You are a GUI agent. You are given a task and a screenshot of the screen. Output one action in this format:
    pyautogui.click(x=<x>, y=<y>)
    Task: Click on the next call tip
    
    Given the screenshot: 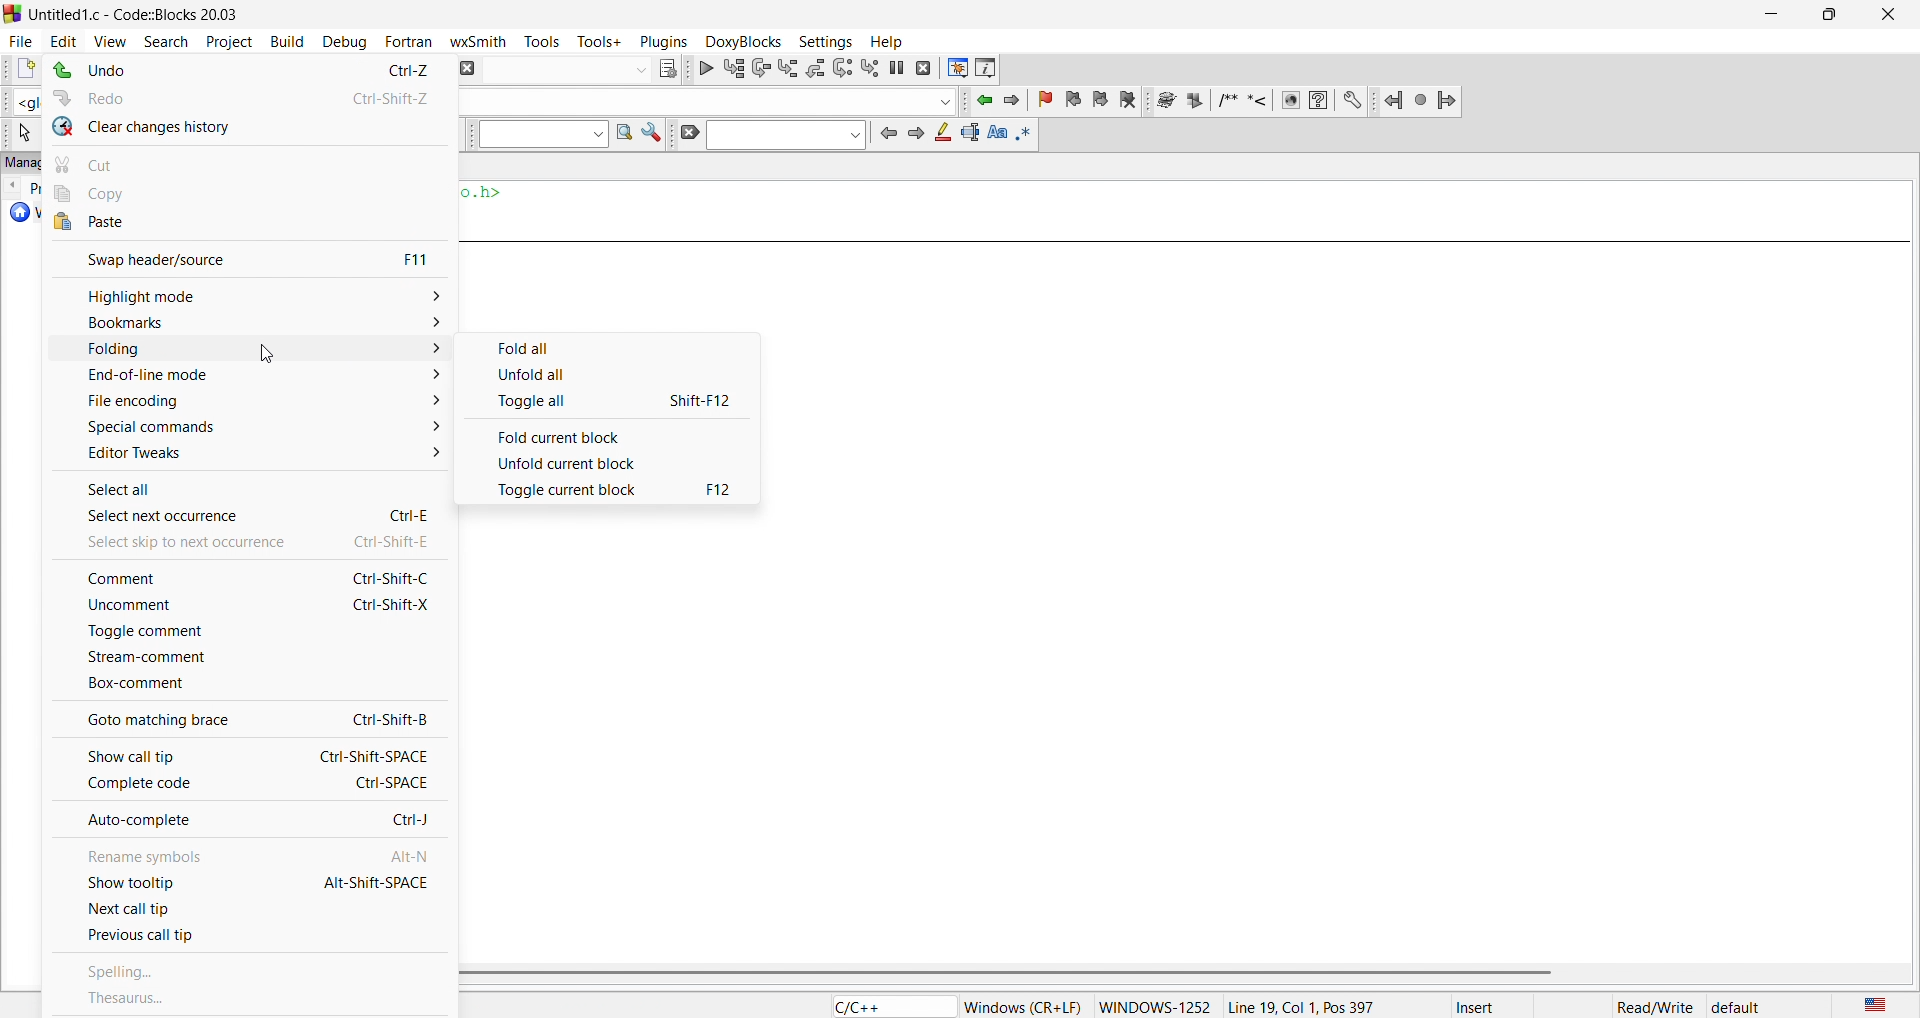 What is the action you would take?
    pyautogui.click(x=250, y=910)
    